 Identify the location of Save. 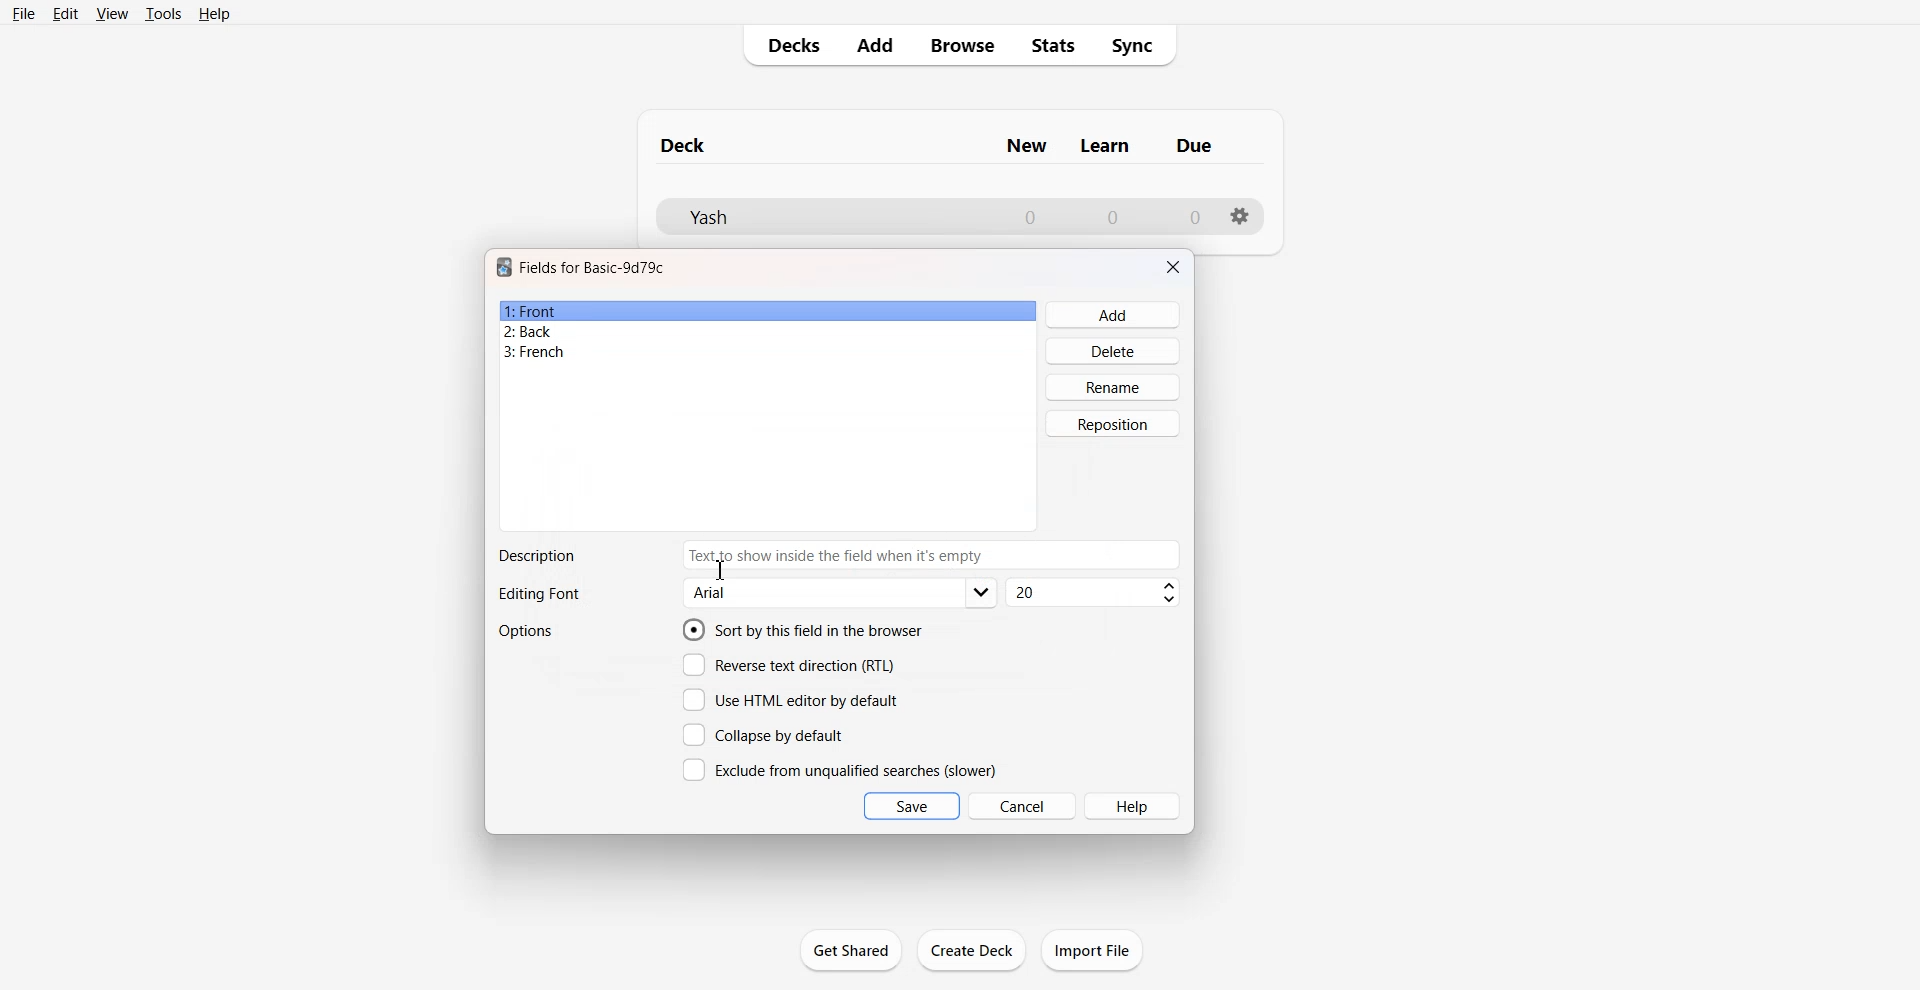
(912, 806).